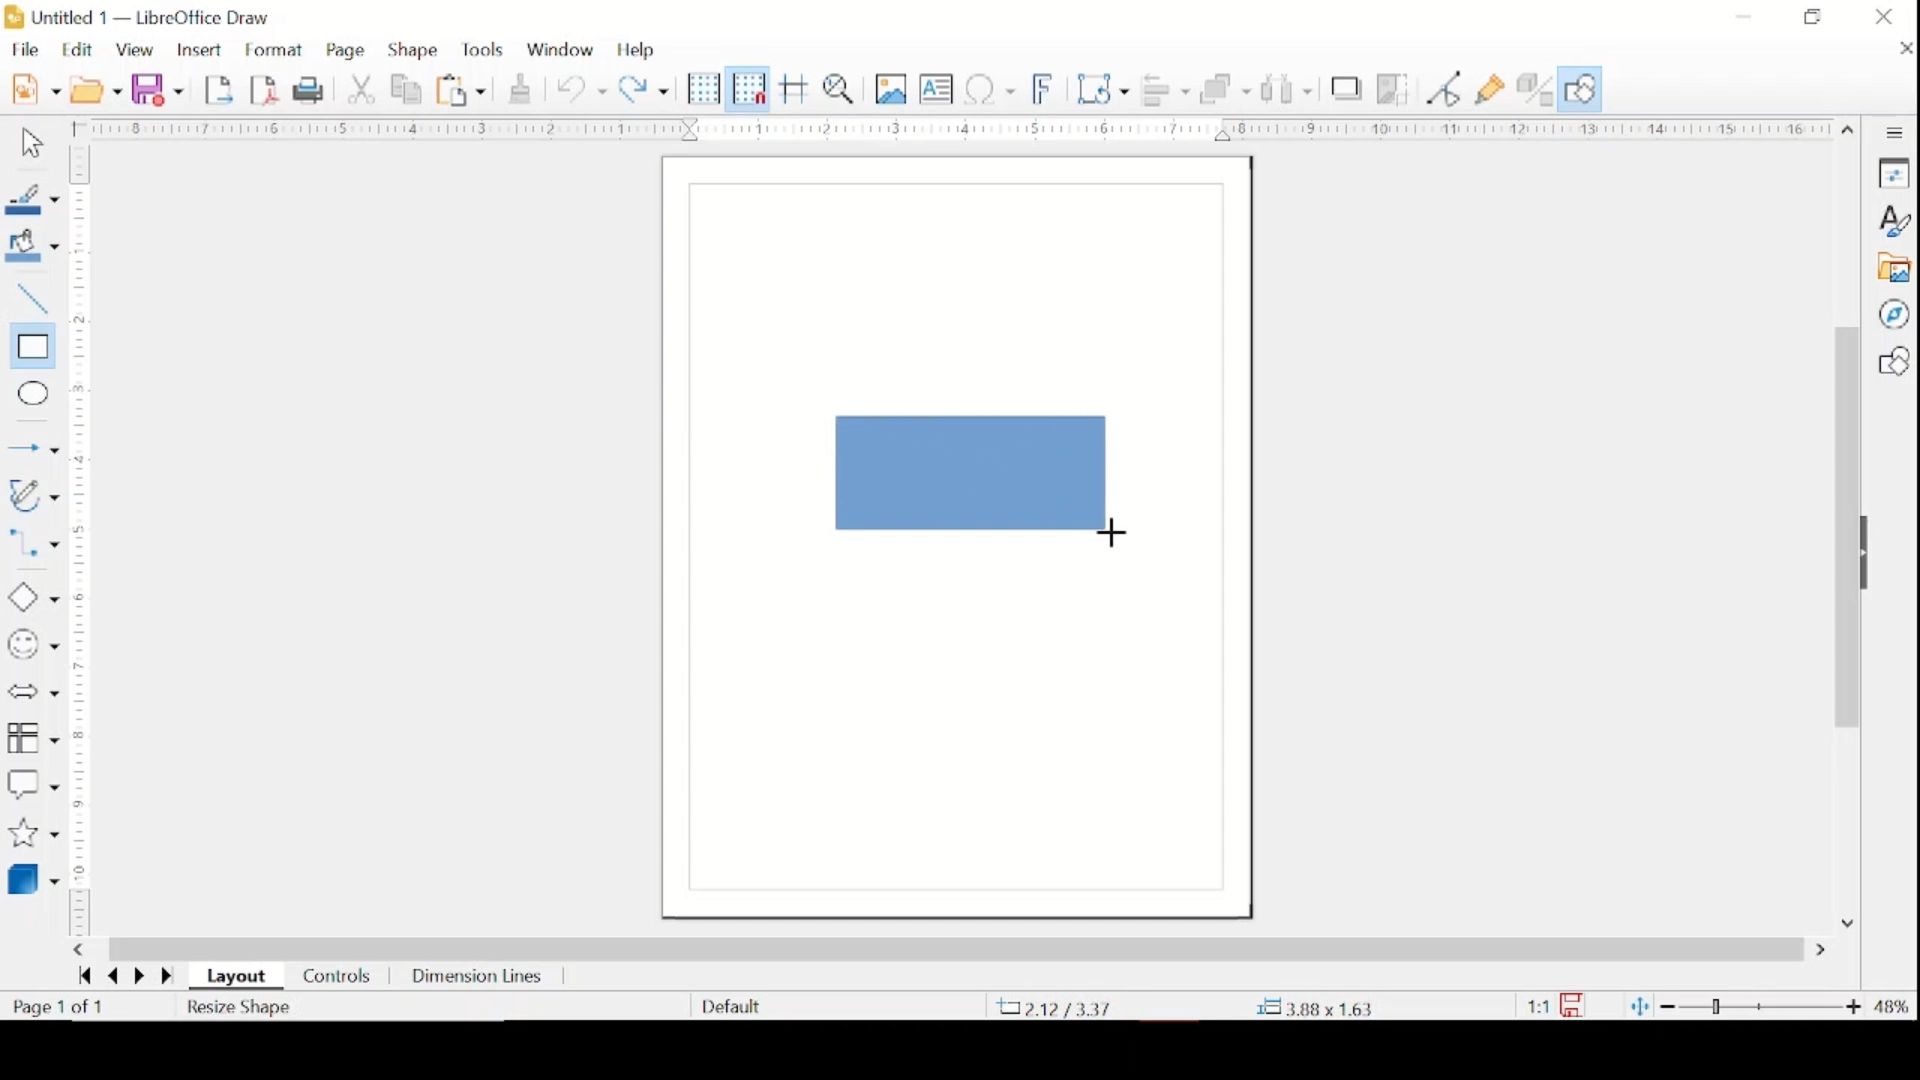 This screenshot has width=1920, height=1080. Describe the element at coordinates (30, 347) in the screenshot. I see `insert rectangle` at that location.